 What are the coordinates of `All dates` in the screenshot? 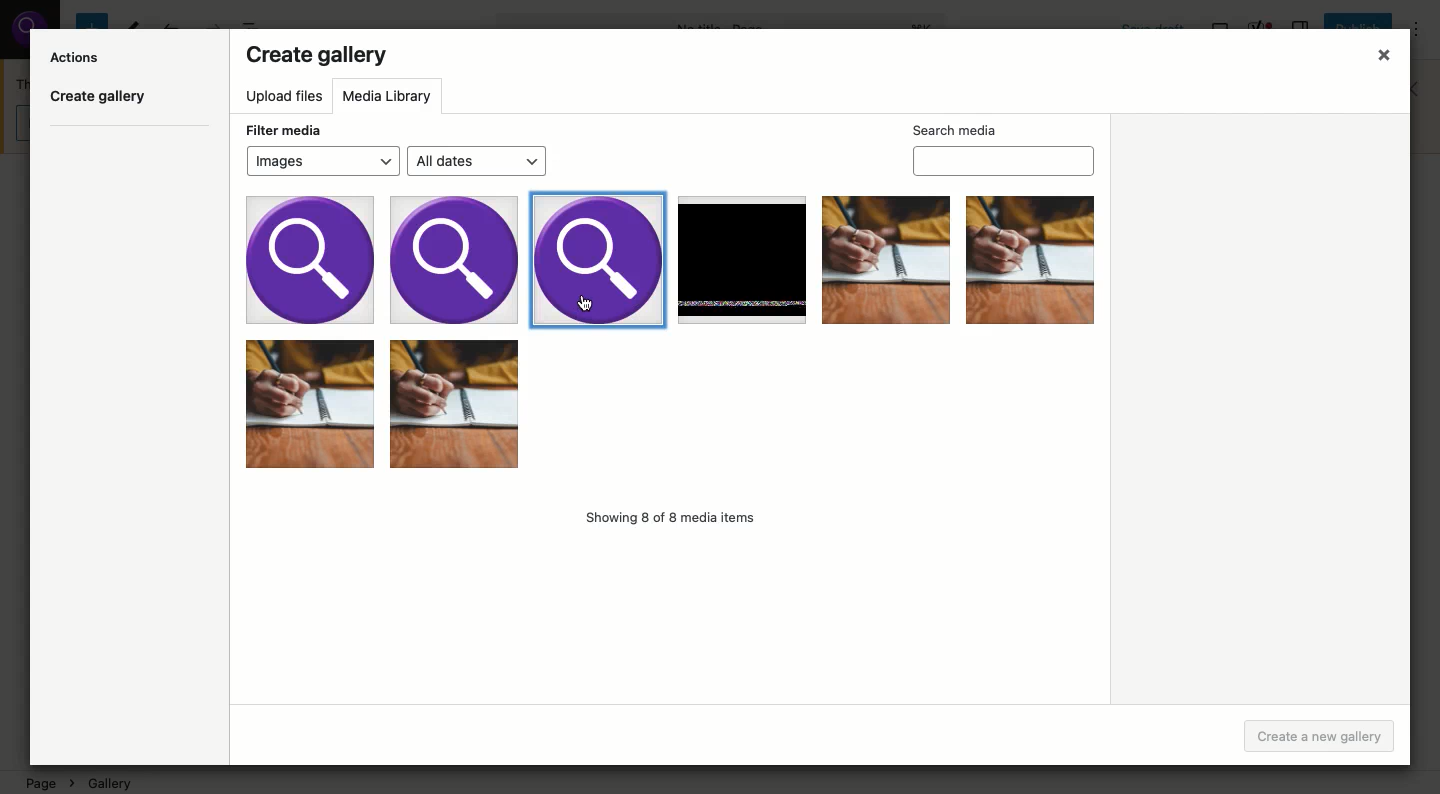 It's located at (479, 162).